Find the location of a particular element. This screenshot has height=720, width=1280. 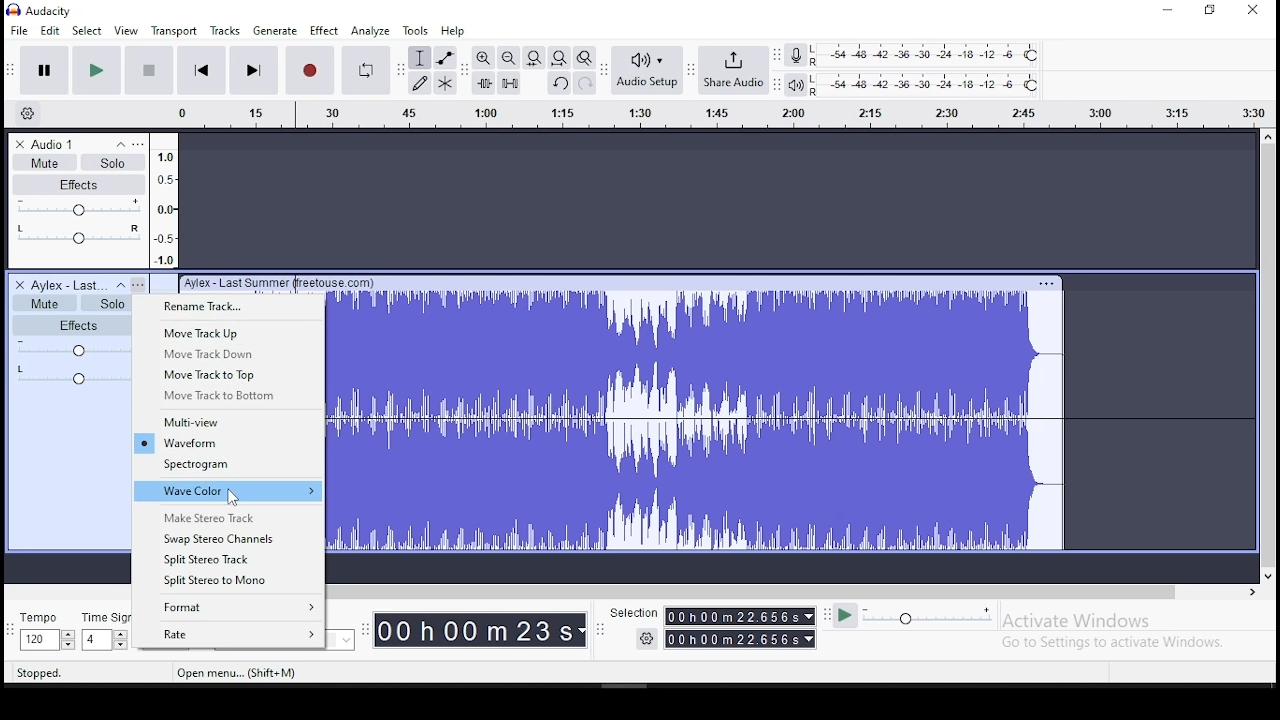

move to bottom is located at coordinates (229, 397).